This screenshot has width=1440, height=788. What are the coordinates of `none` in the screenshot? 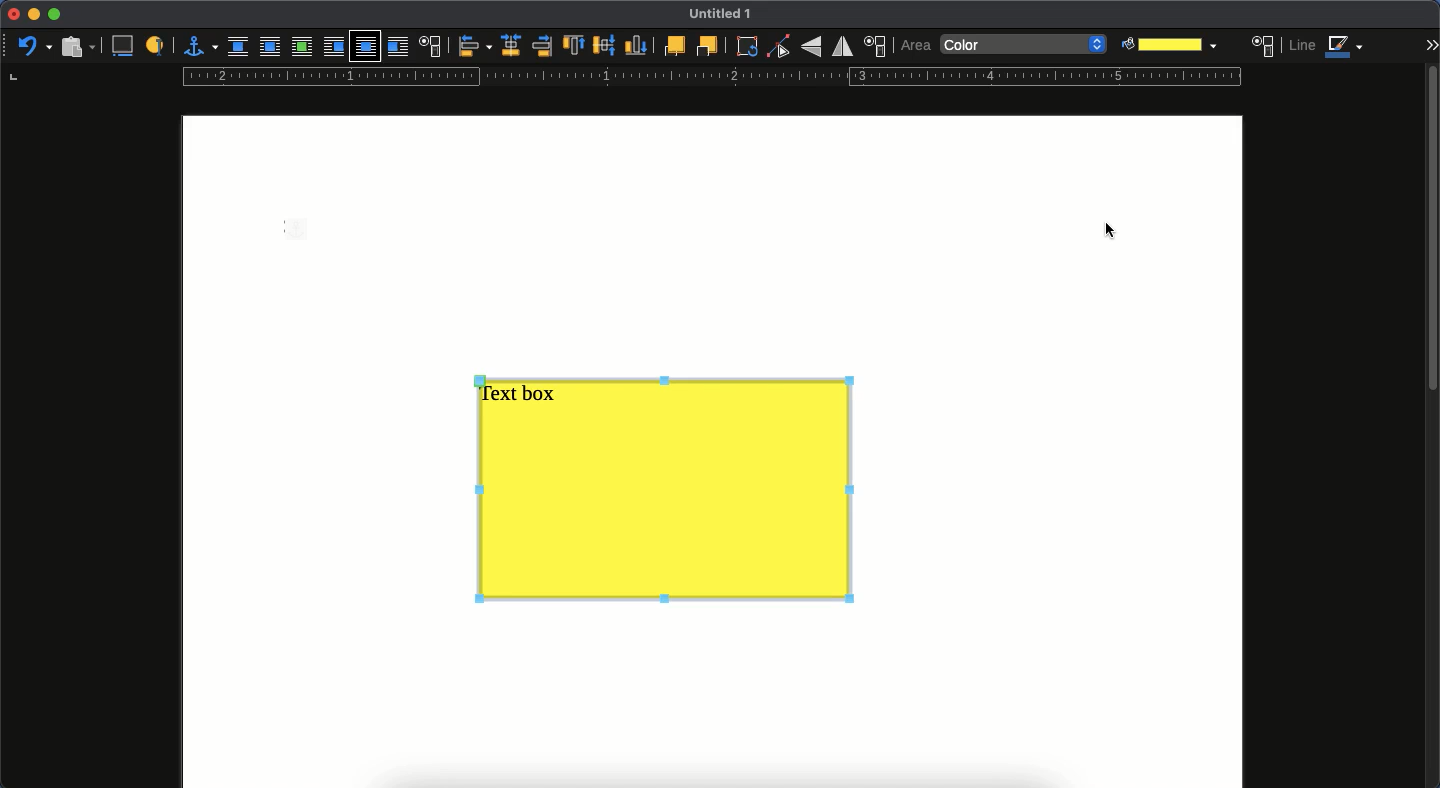 It's located at (1025, 46).